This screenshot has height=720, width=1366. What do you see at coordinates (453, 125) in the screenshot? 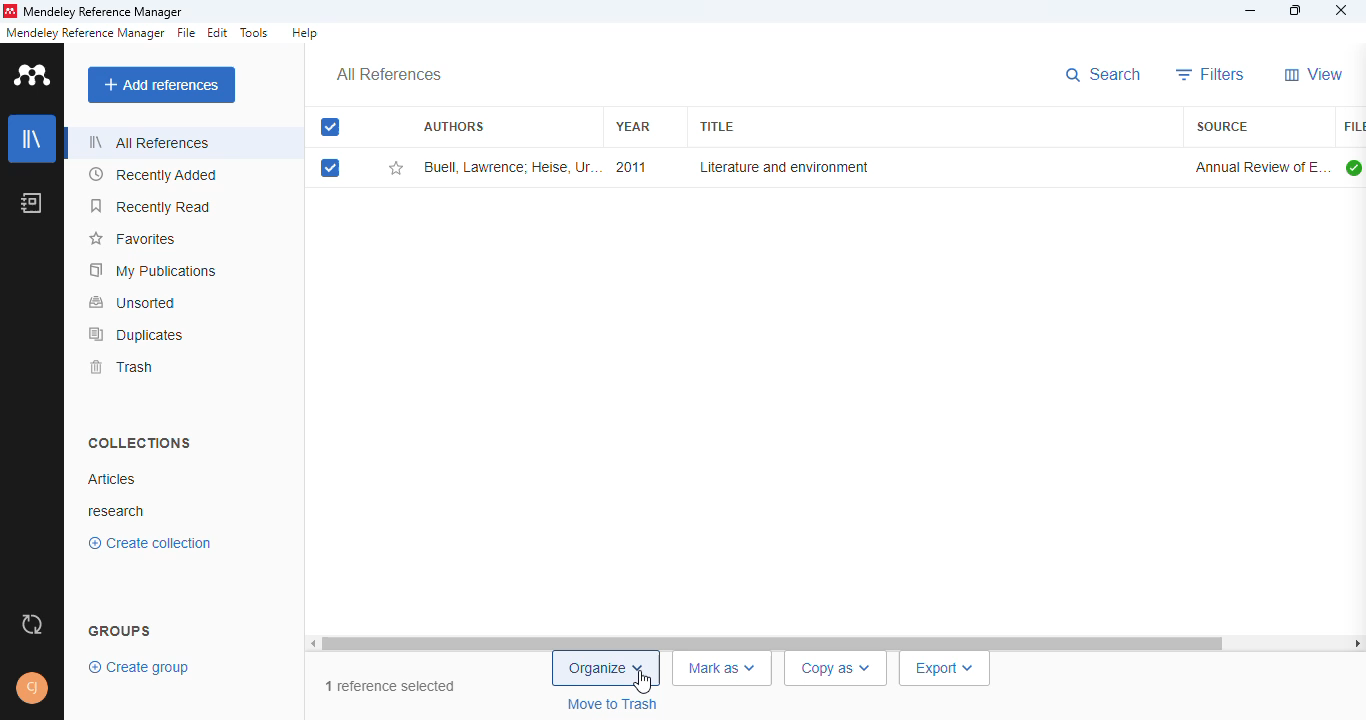
I see `authors` at bounding box center [453, 125].